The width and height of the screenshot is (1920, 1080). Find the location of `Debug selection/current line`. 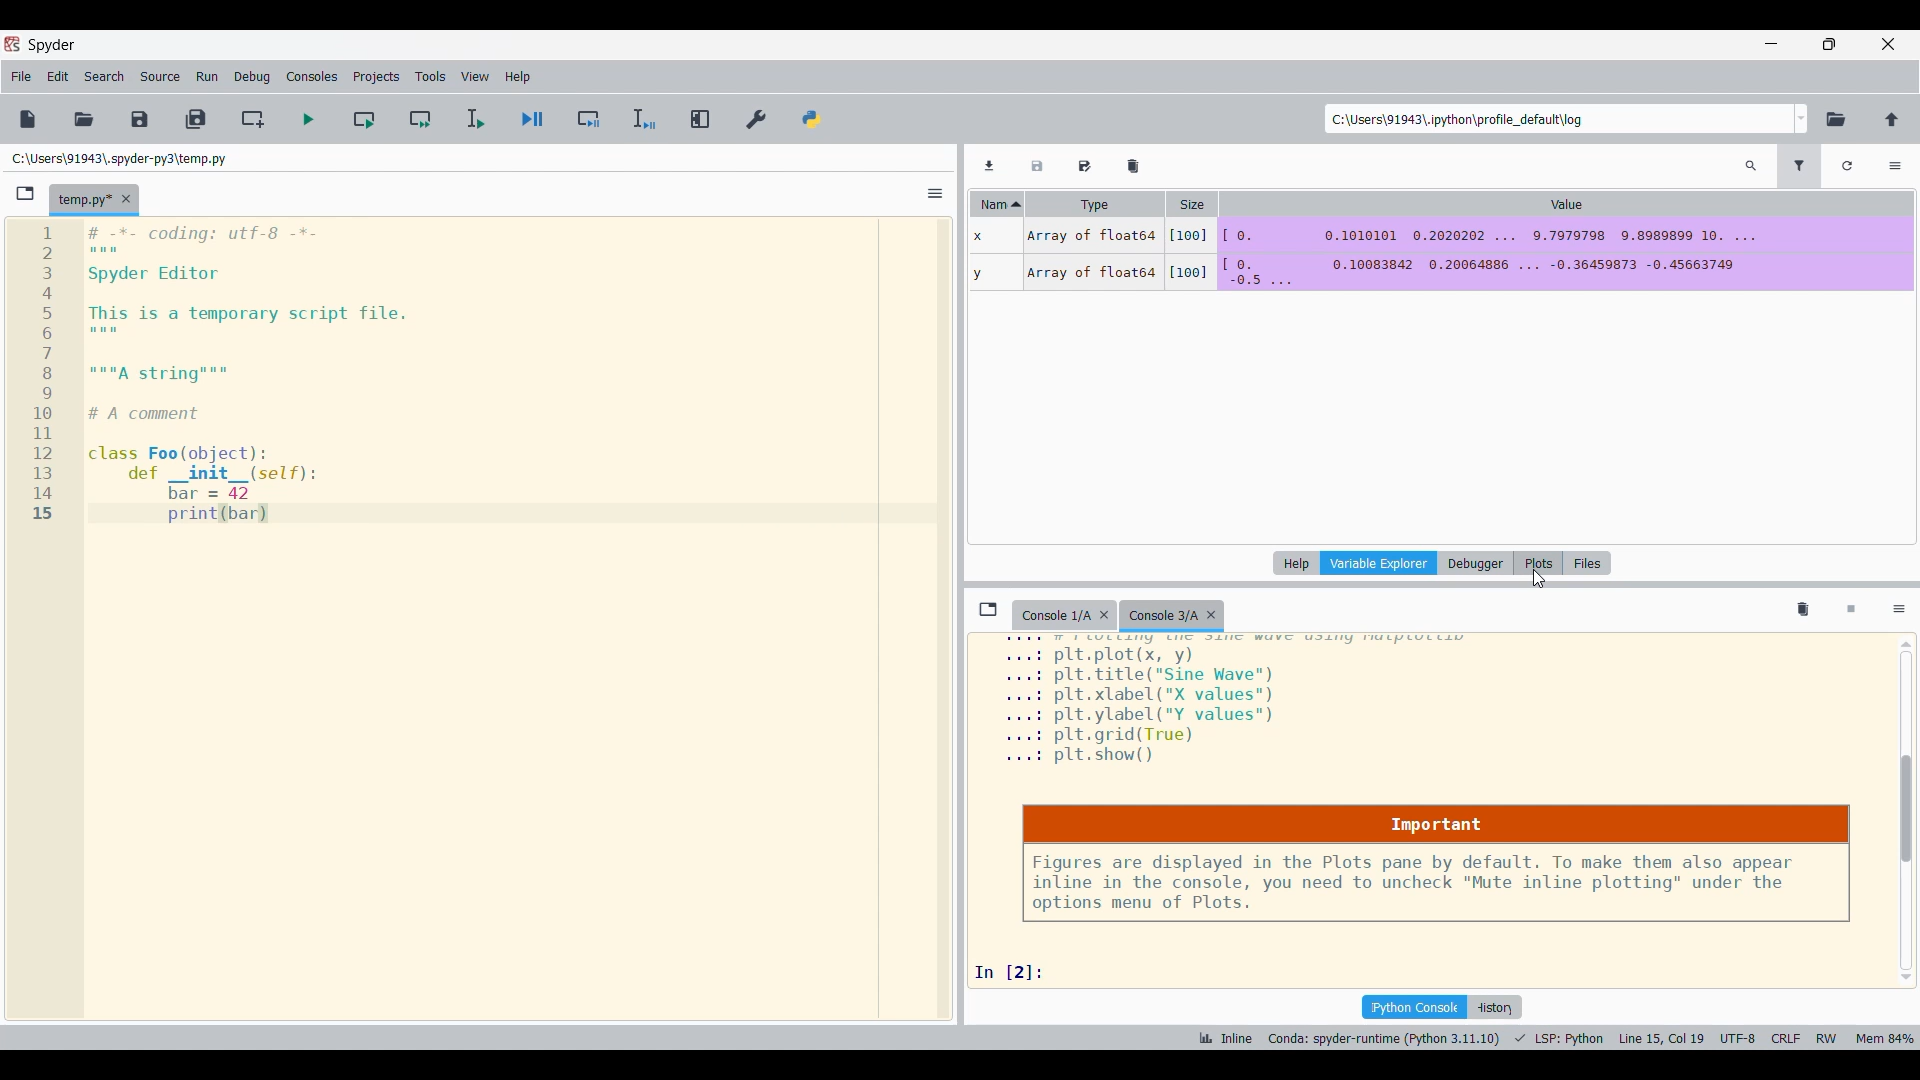

Debug selection/current line is located at coordinates (643, 119).